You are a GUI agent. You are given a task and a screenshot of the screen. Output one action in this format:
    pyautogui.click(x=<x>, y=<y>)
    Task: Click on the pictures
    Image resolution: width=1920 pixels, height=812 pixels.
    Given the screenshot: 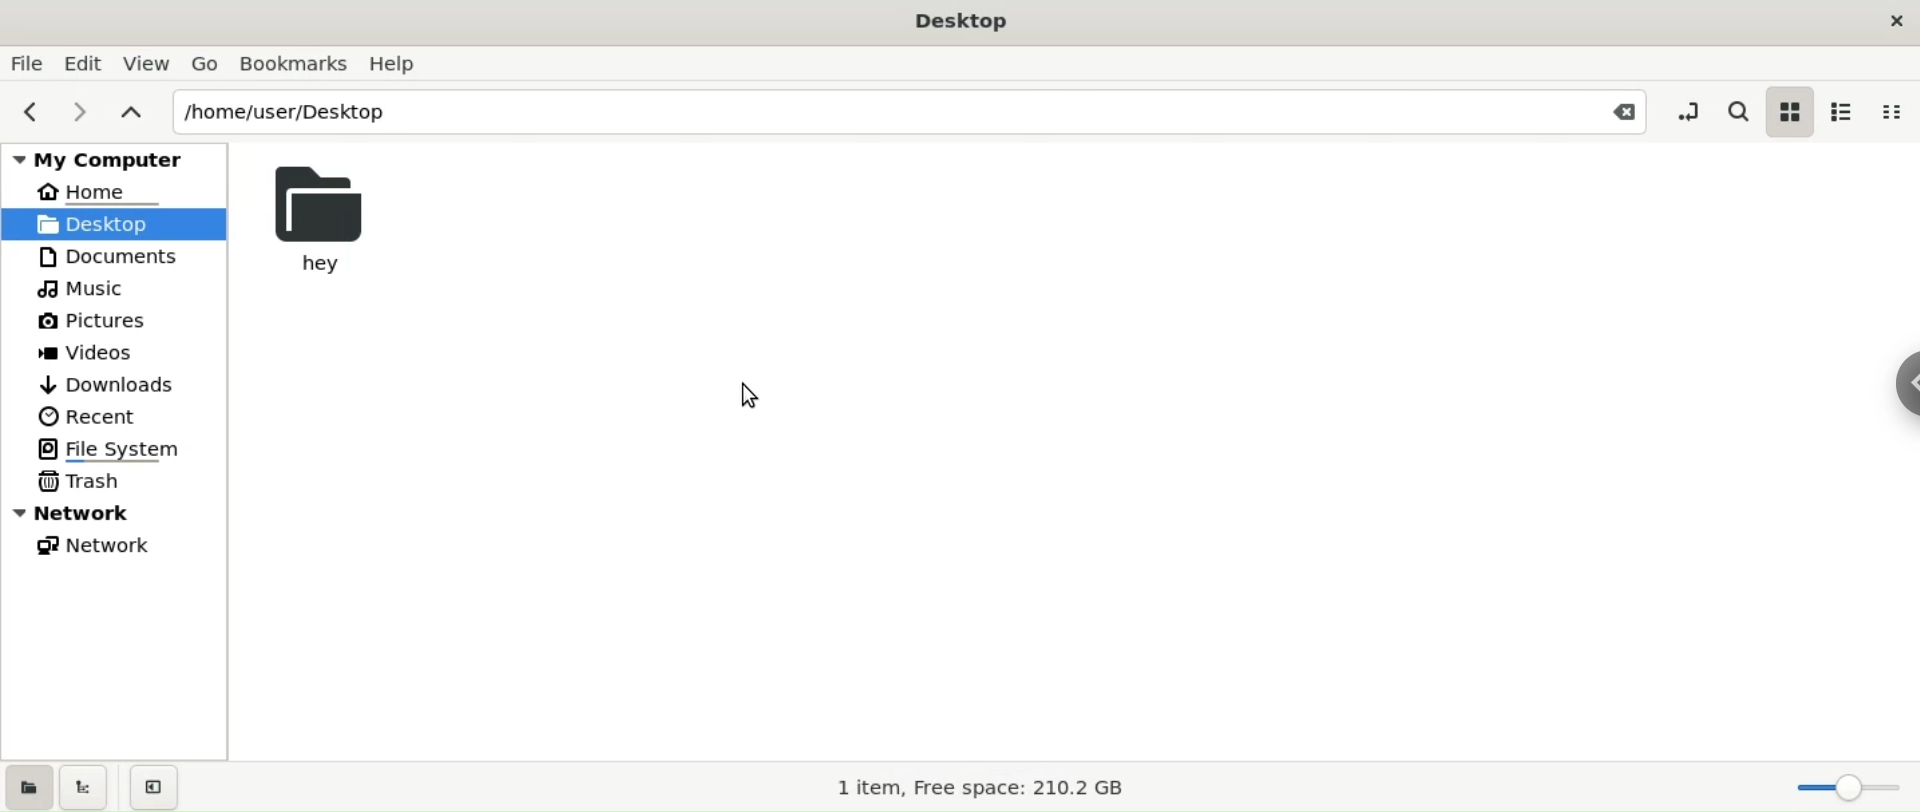 What is the action you would take?
    pyautogui.click(x=96, y=323)
    